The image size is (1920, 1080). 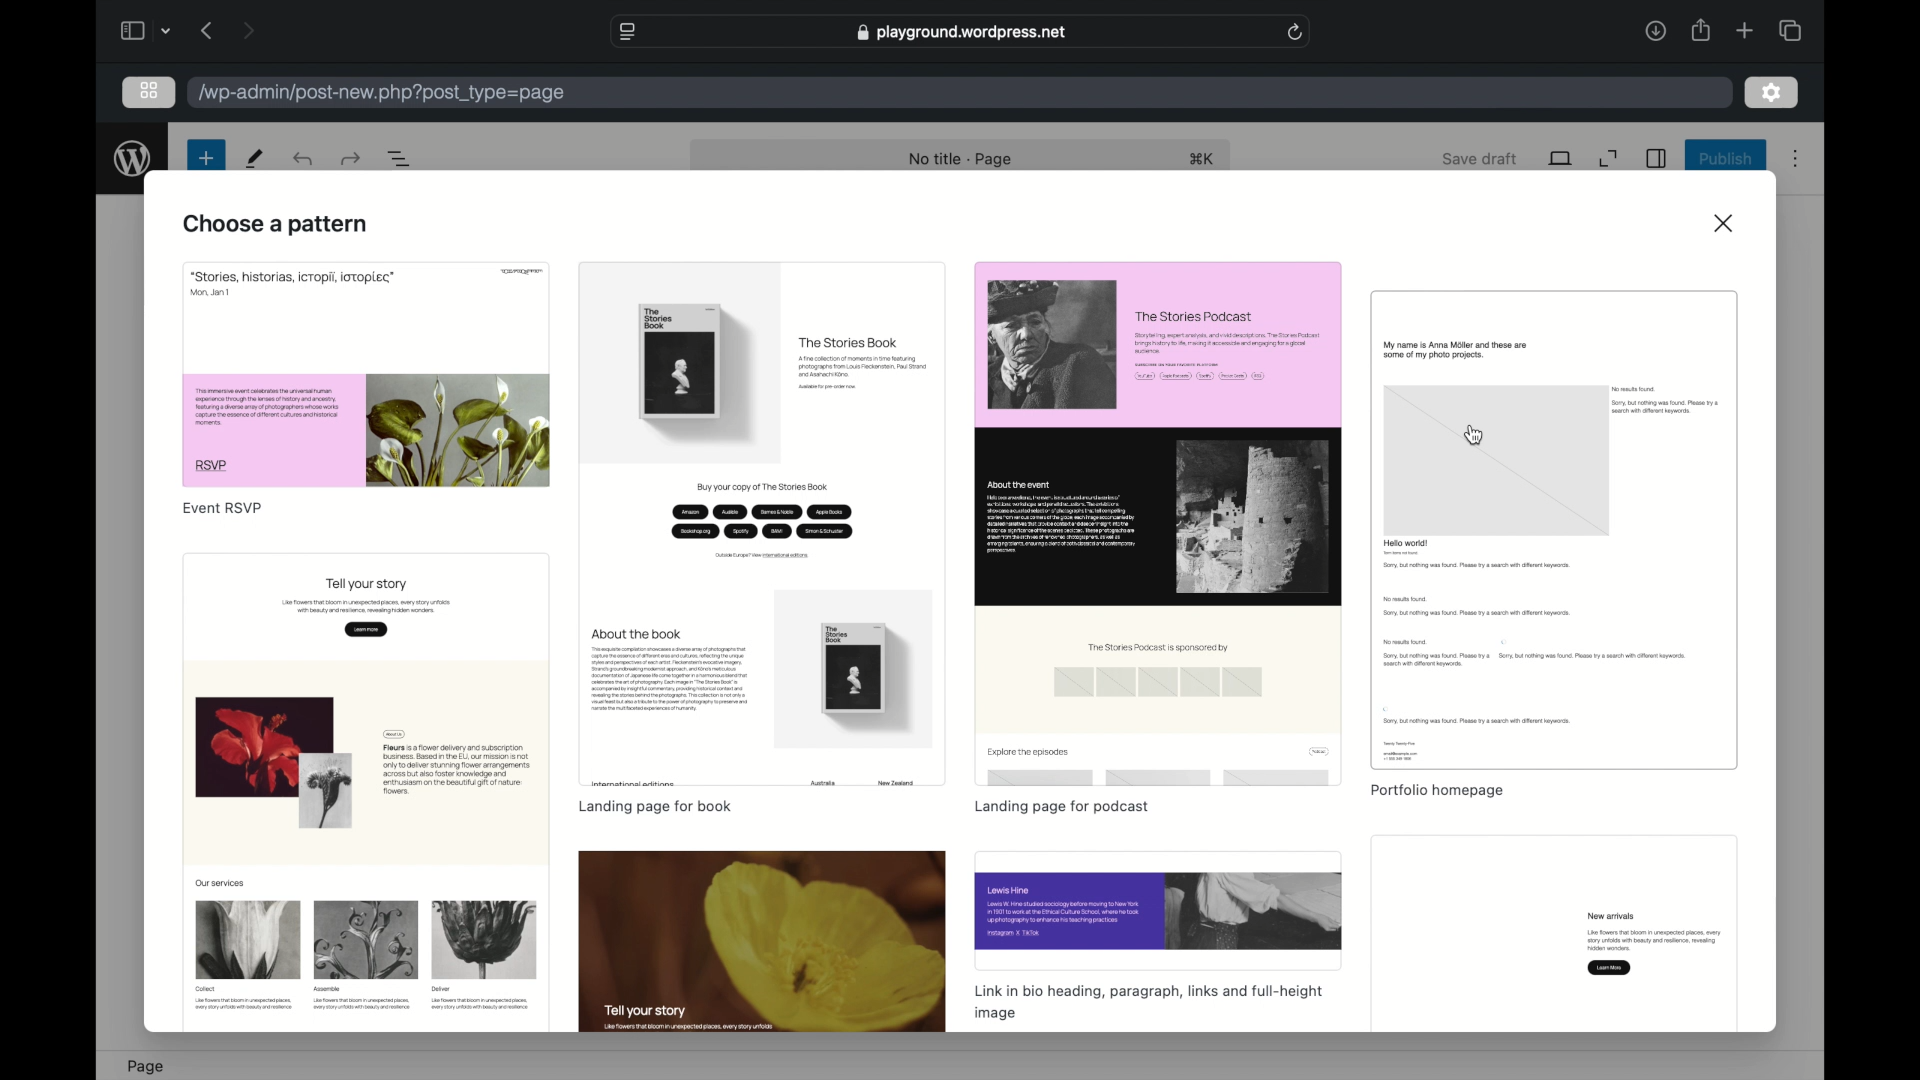 I want to click on link in bio  heading, paragraph, links and full-height image, so click(x=1150, y=1002).